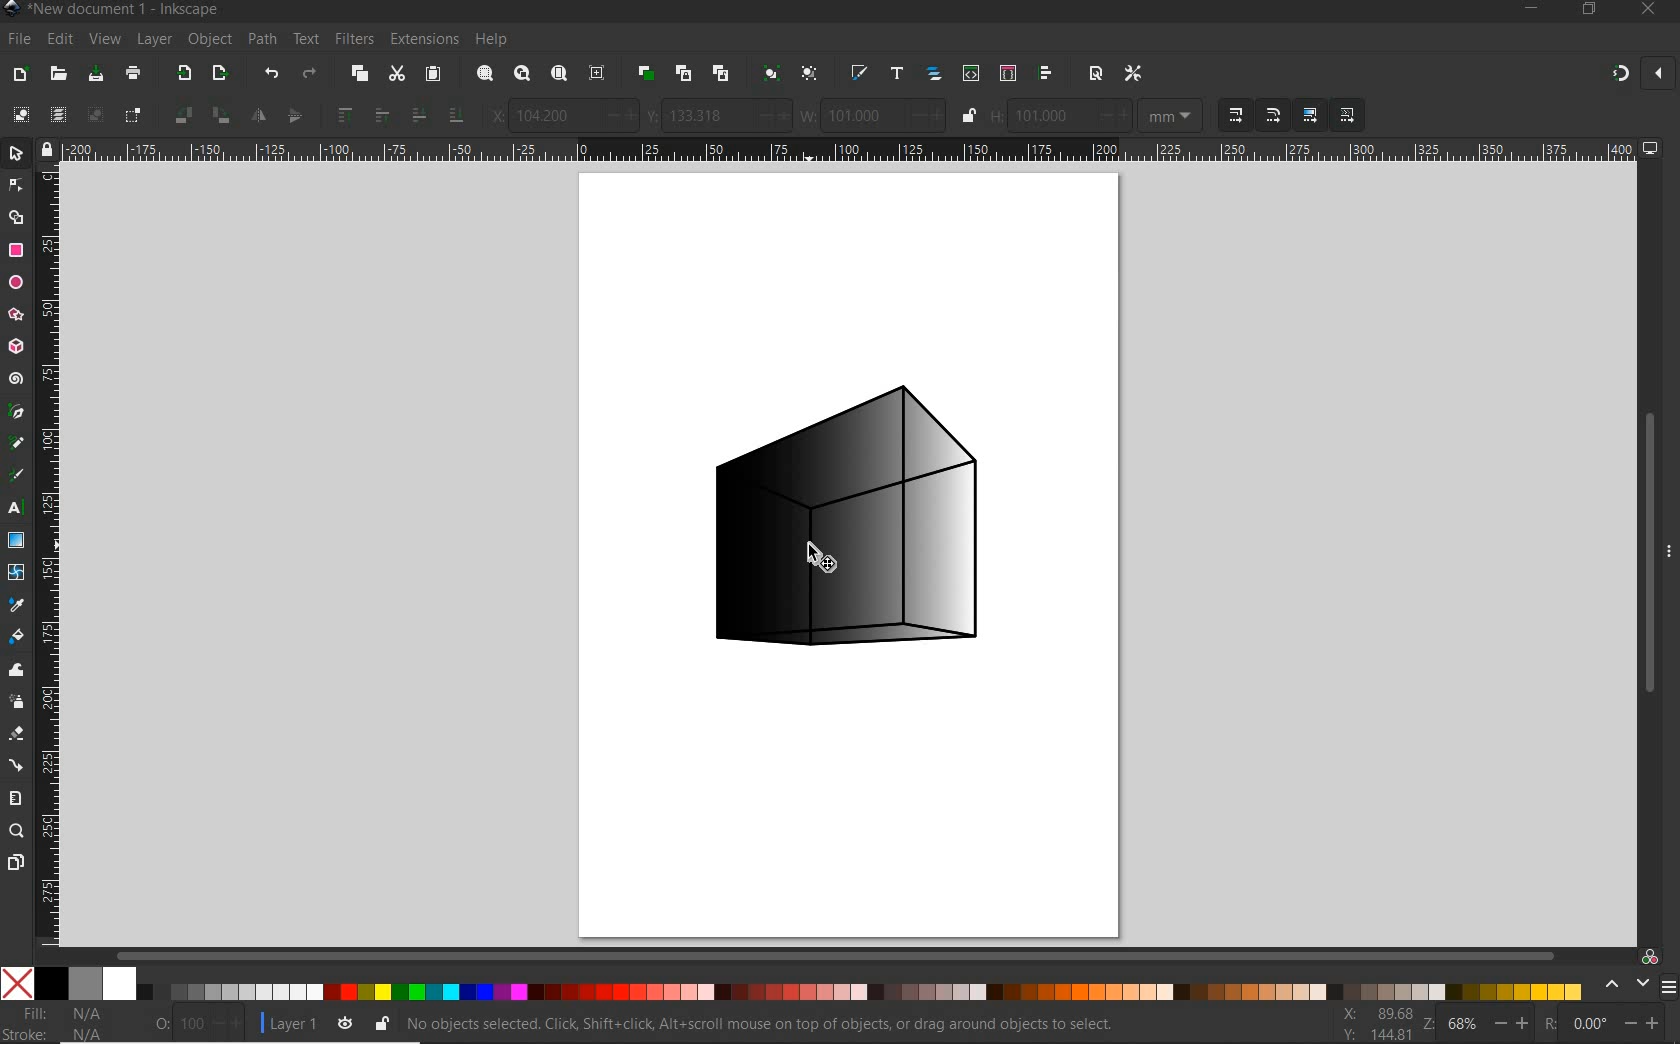 Image resolution: width=1680 pixels, height=1044 pixels. I want to click on lock, so click(47, 149).